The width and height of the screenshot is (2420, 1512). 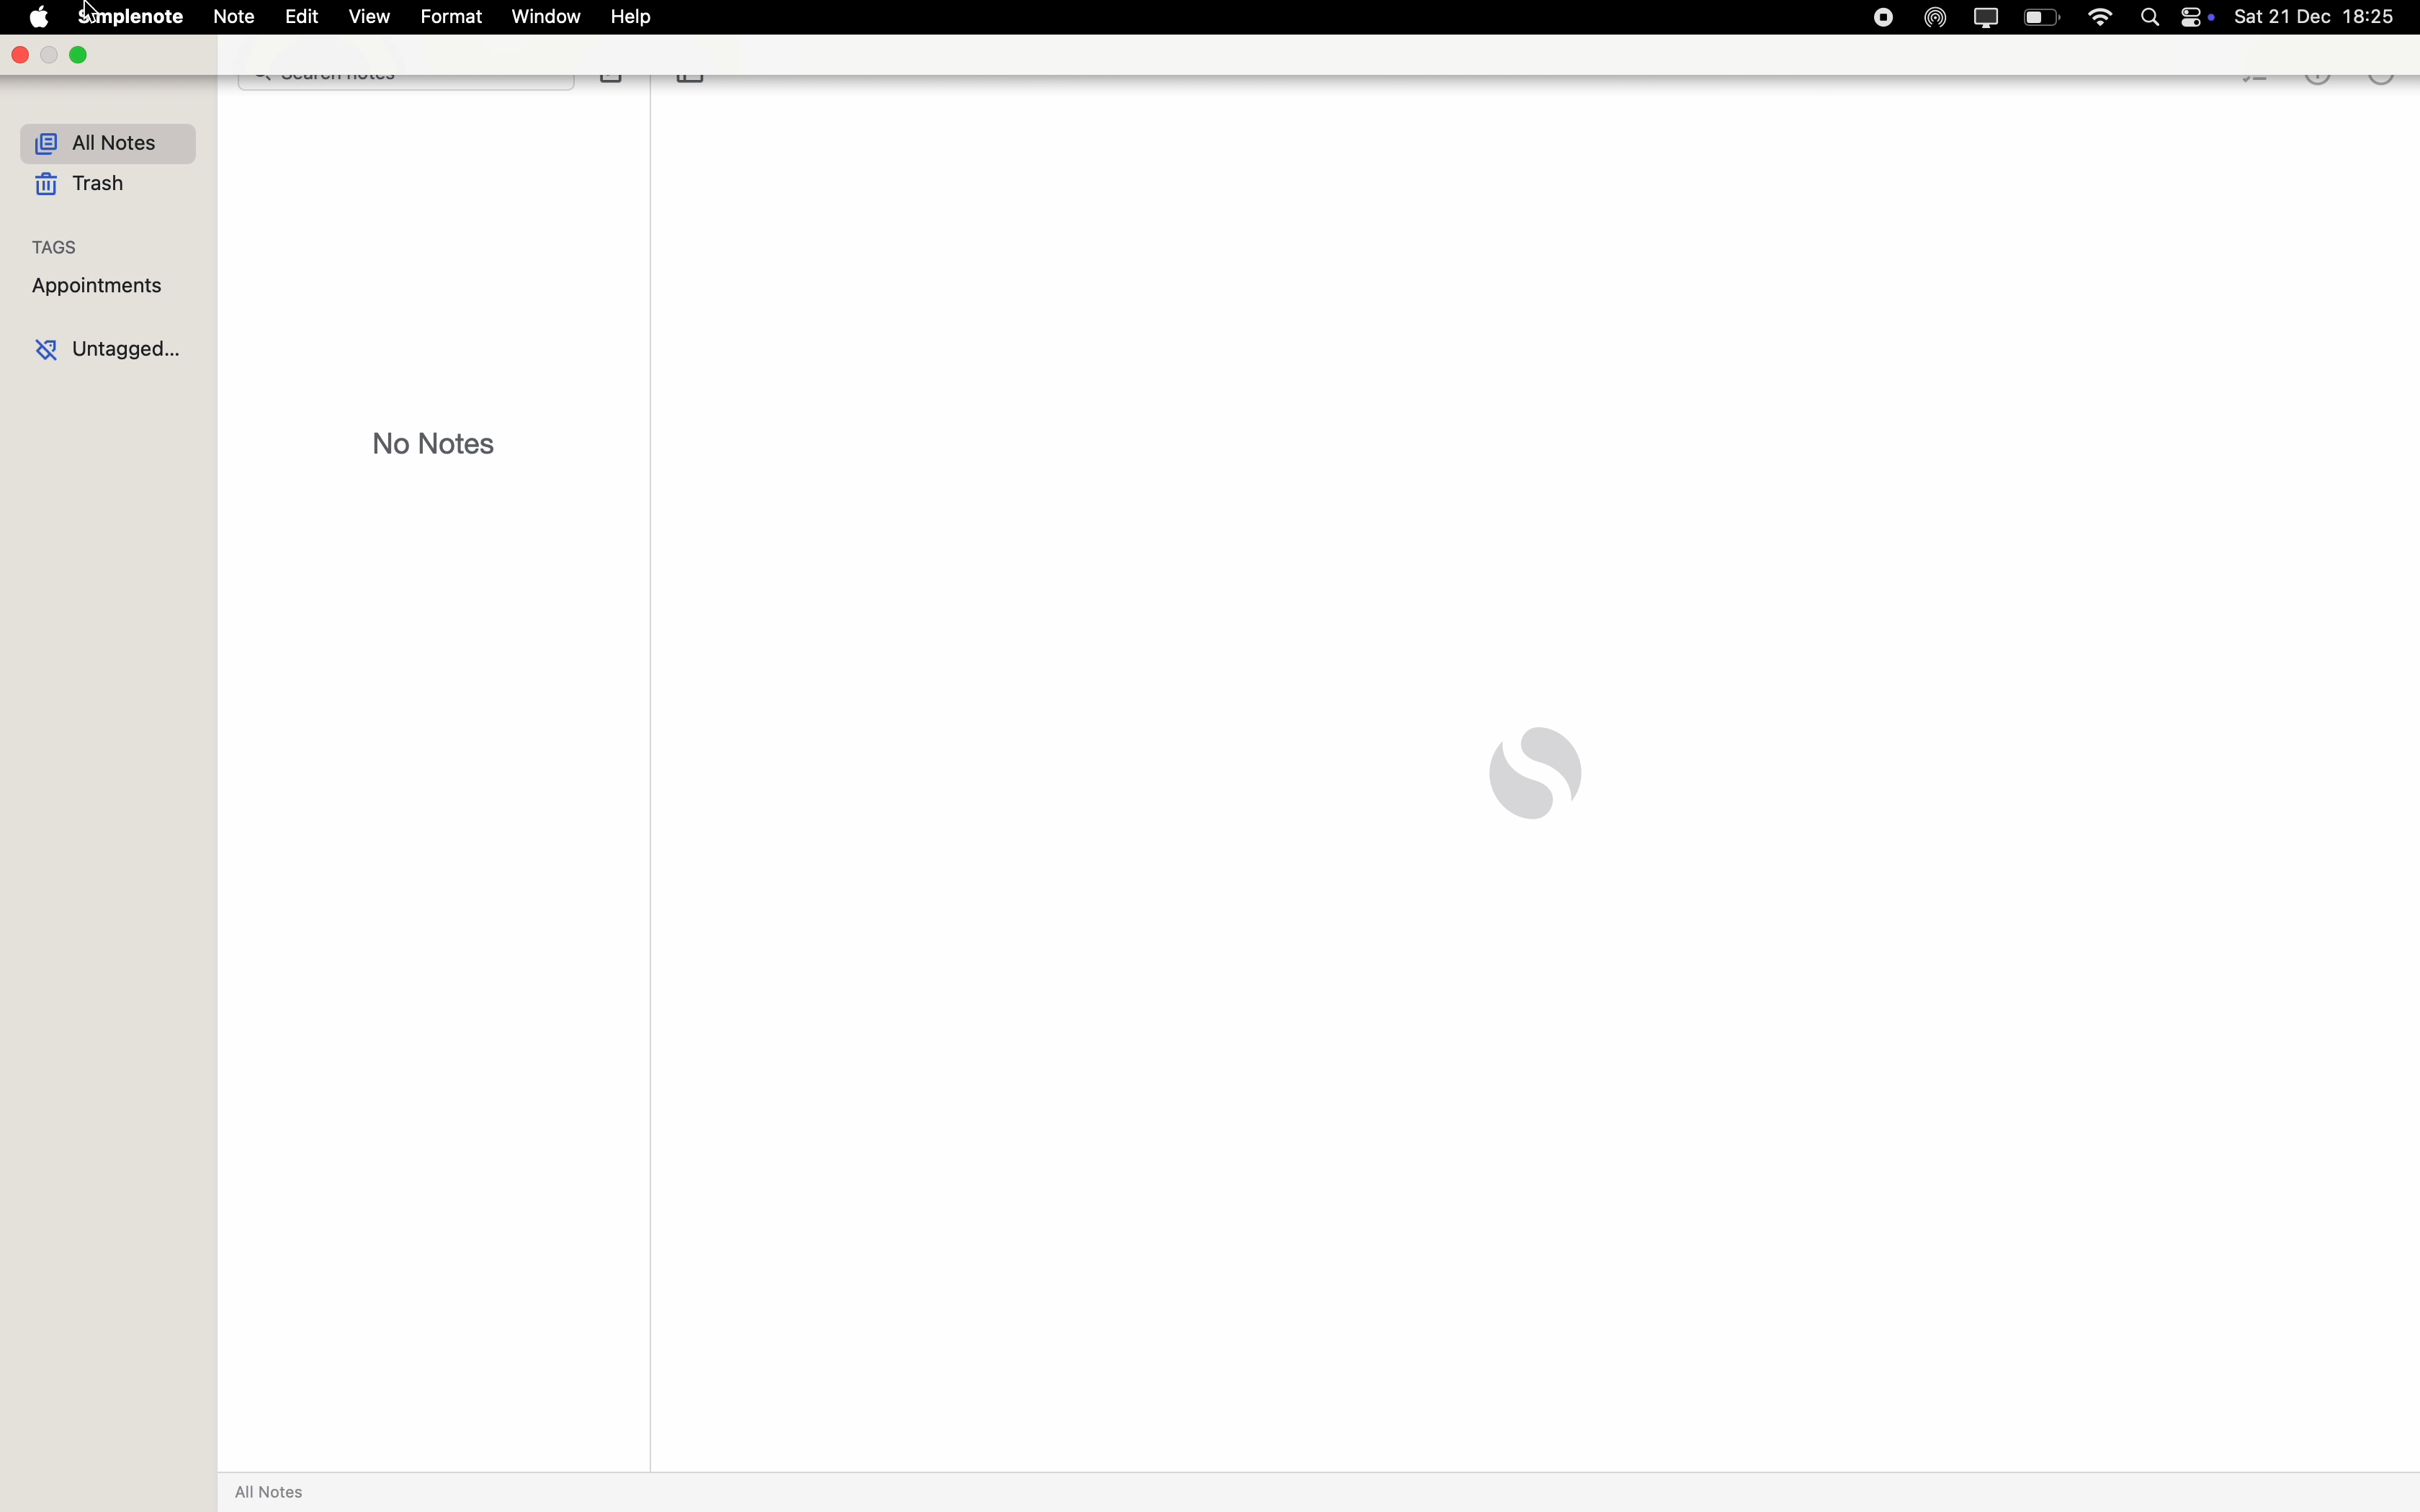 What do you see at coordinates (29, 15) in the screenshot?
I see `Apple icon` at bounding box center [29, 15].